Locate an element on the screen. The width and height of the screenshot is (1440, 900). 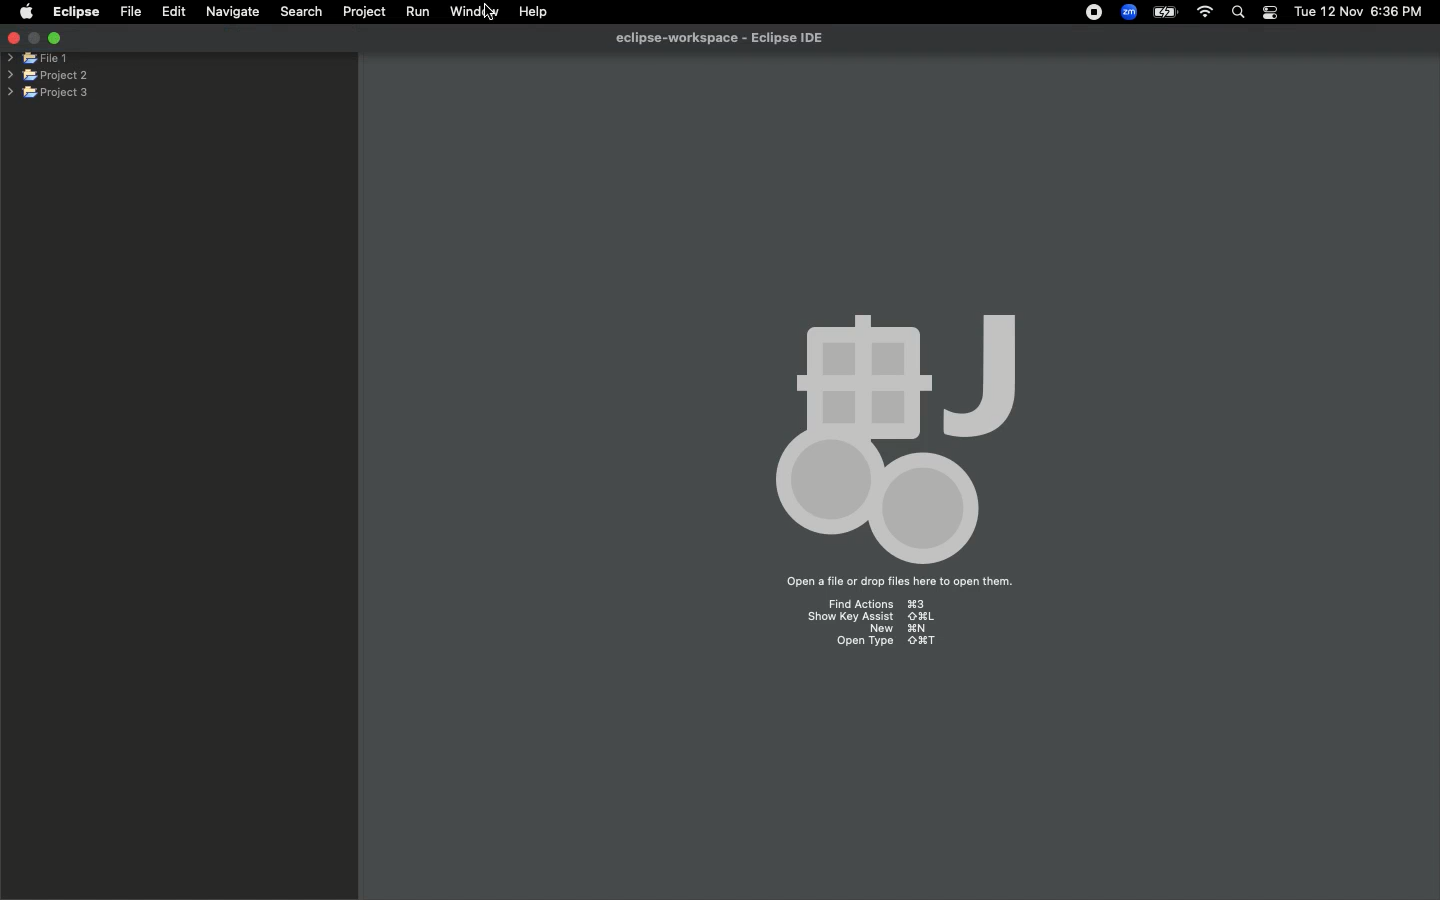
File is located at coordinates (129, 12).